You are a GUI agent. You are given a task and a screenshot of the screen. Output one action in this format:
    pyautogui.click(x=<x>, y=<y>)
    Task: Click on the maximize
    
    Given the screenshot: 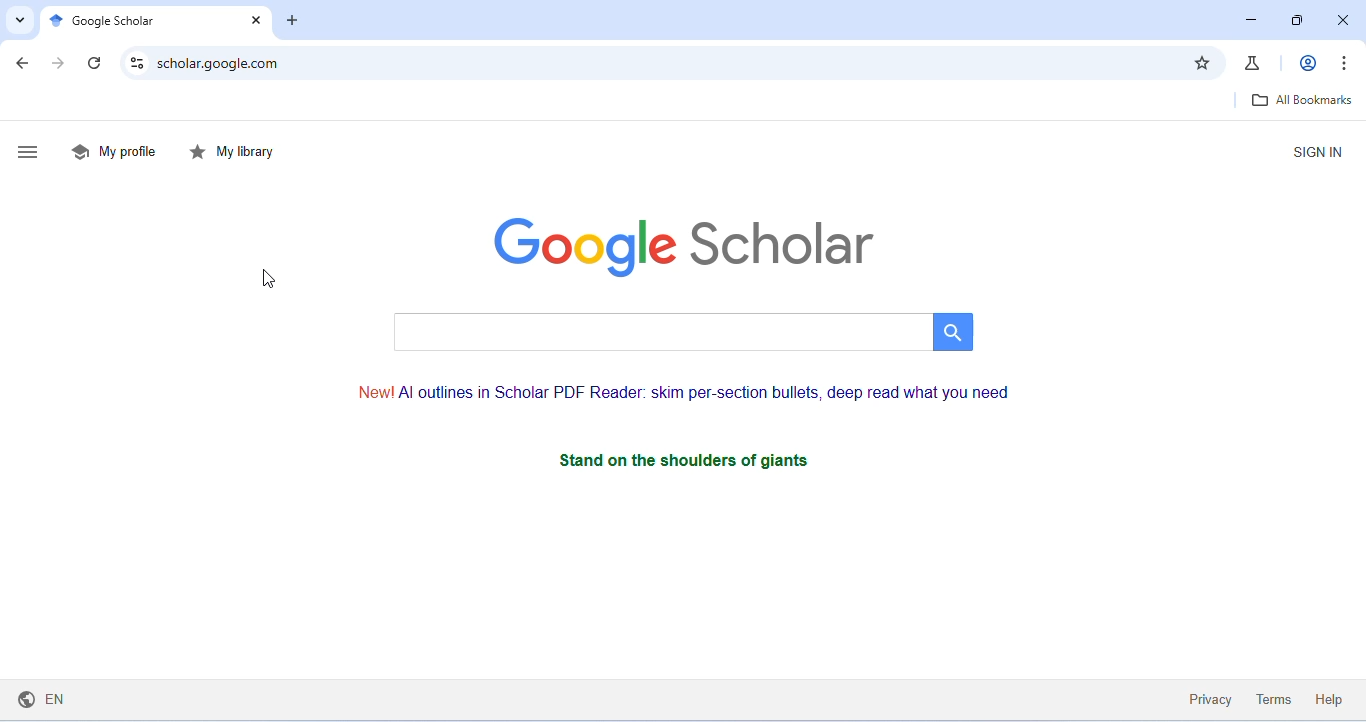 What is the action you would take?
    pyautogui.click(x=1298, y=20)
    